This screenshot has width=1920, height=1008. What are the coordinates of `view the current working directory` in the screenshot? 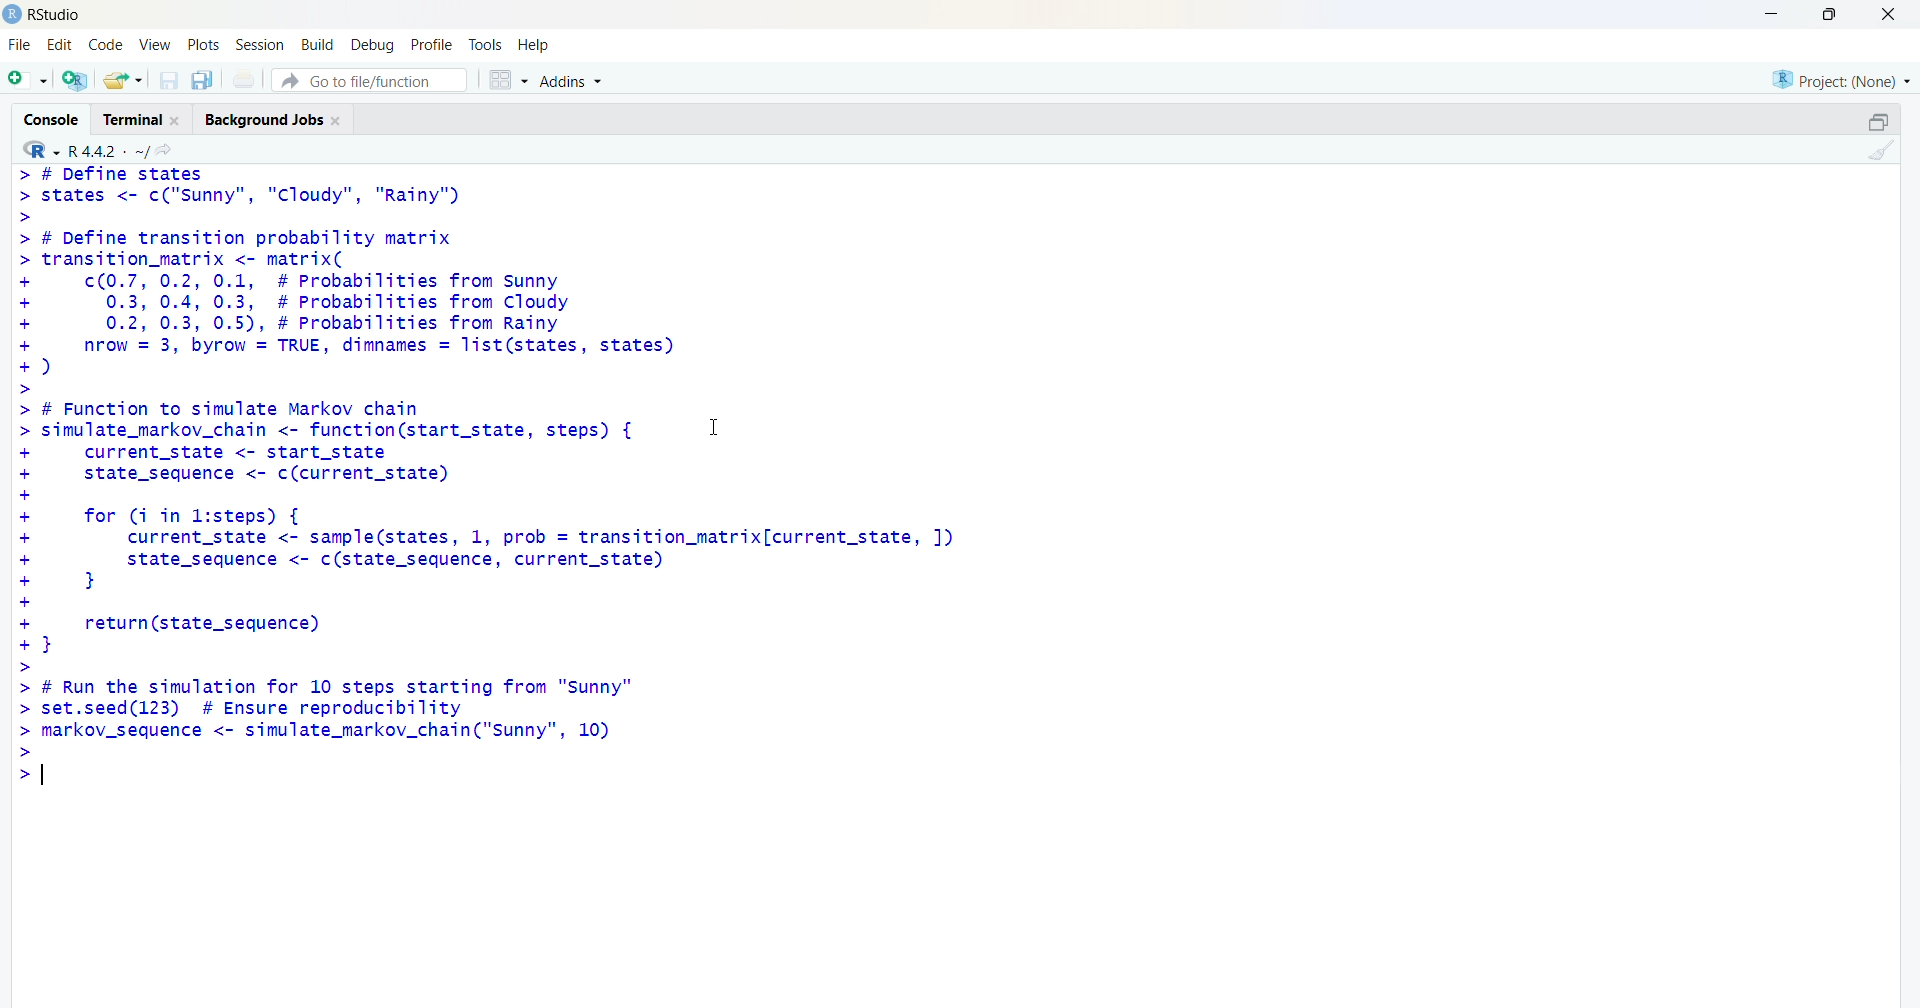 It's located at (170, 150).